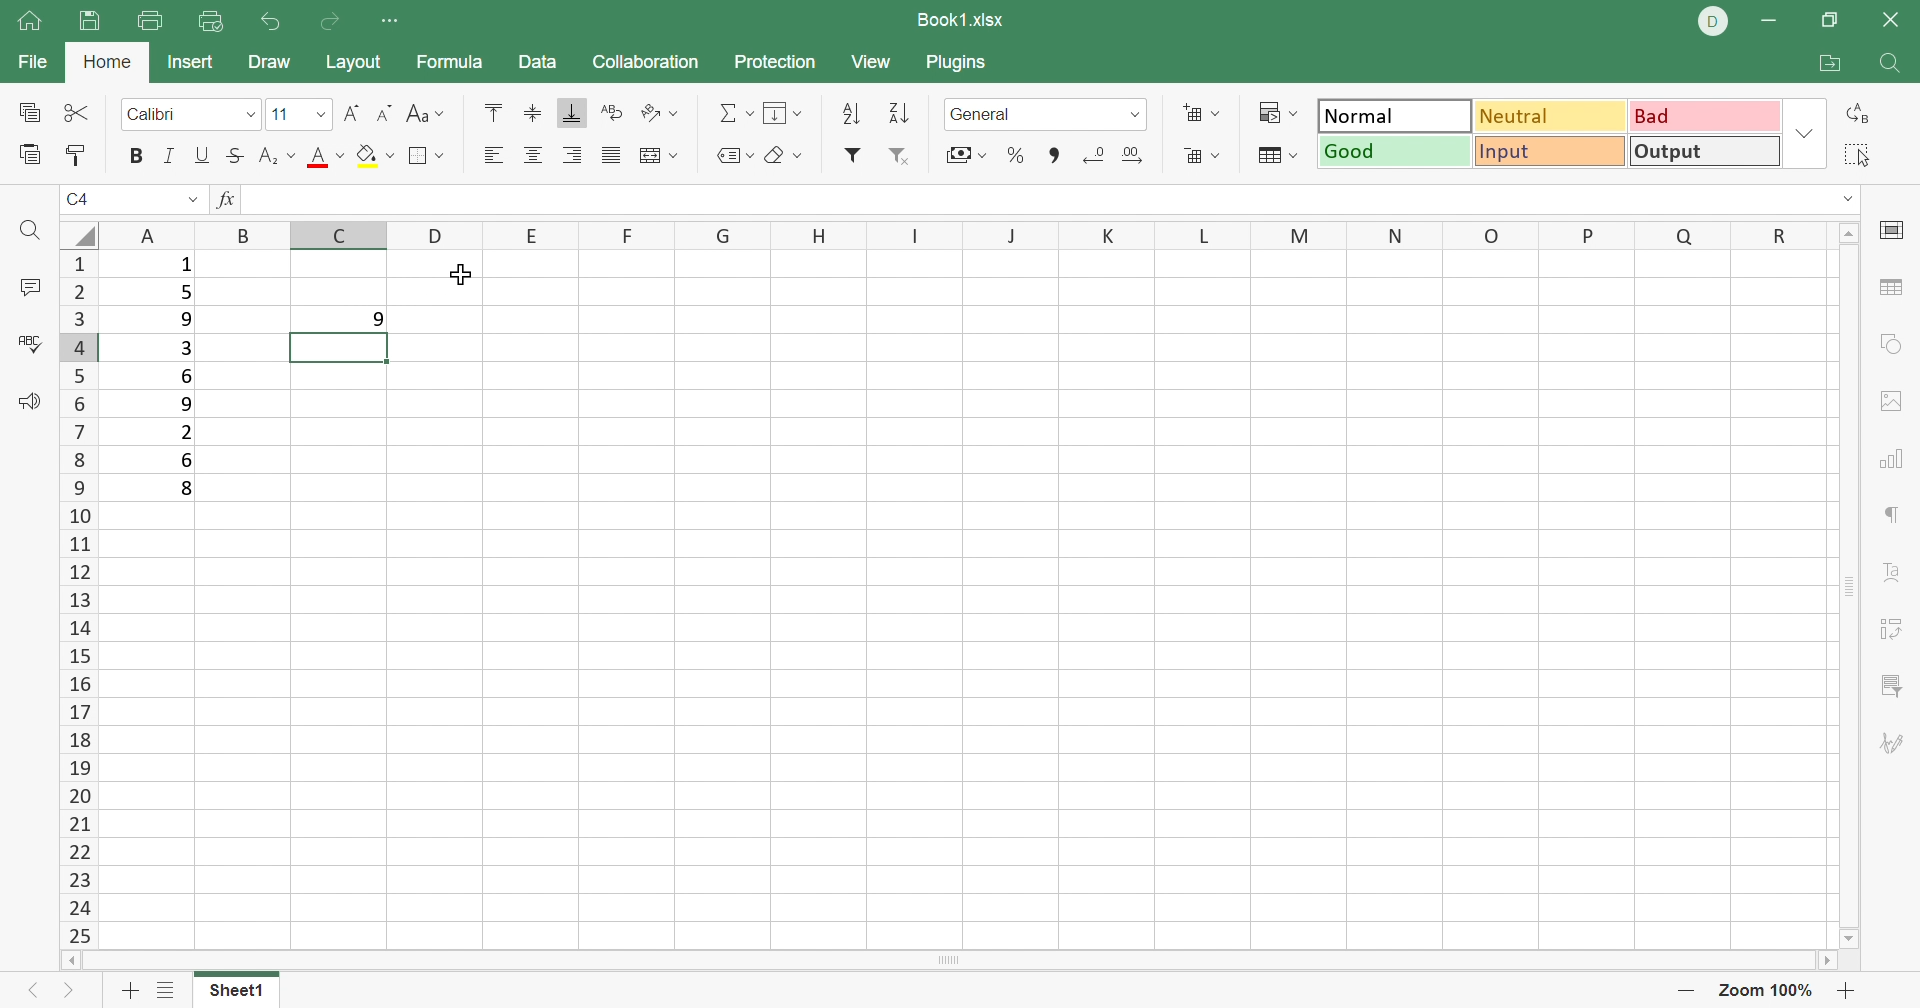 The image size is (1920, 1008). I want to click on Draw, so click(273, 59).